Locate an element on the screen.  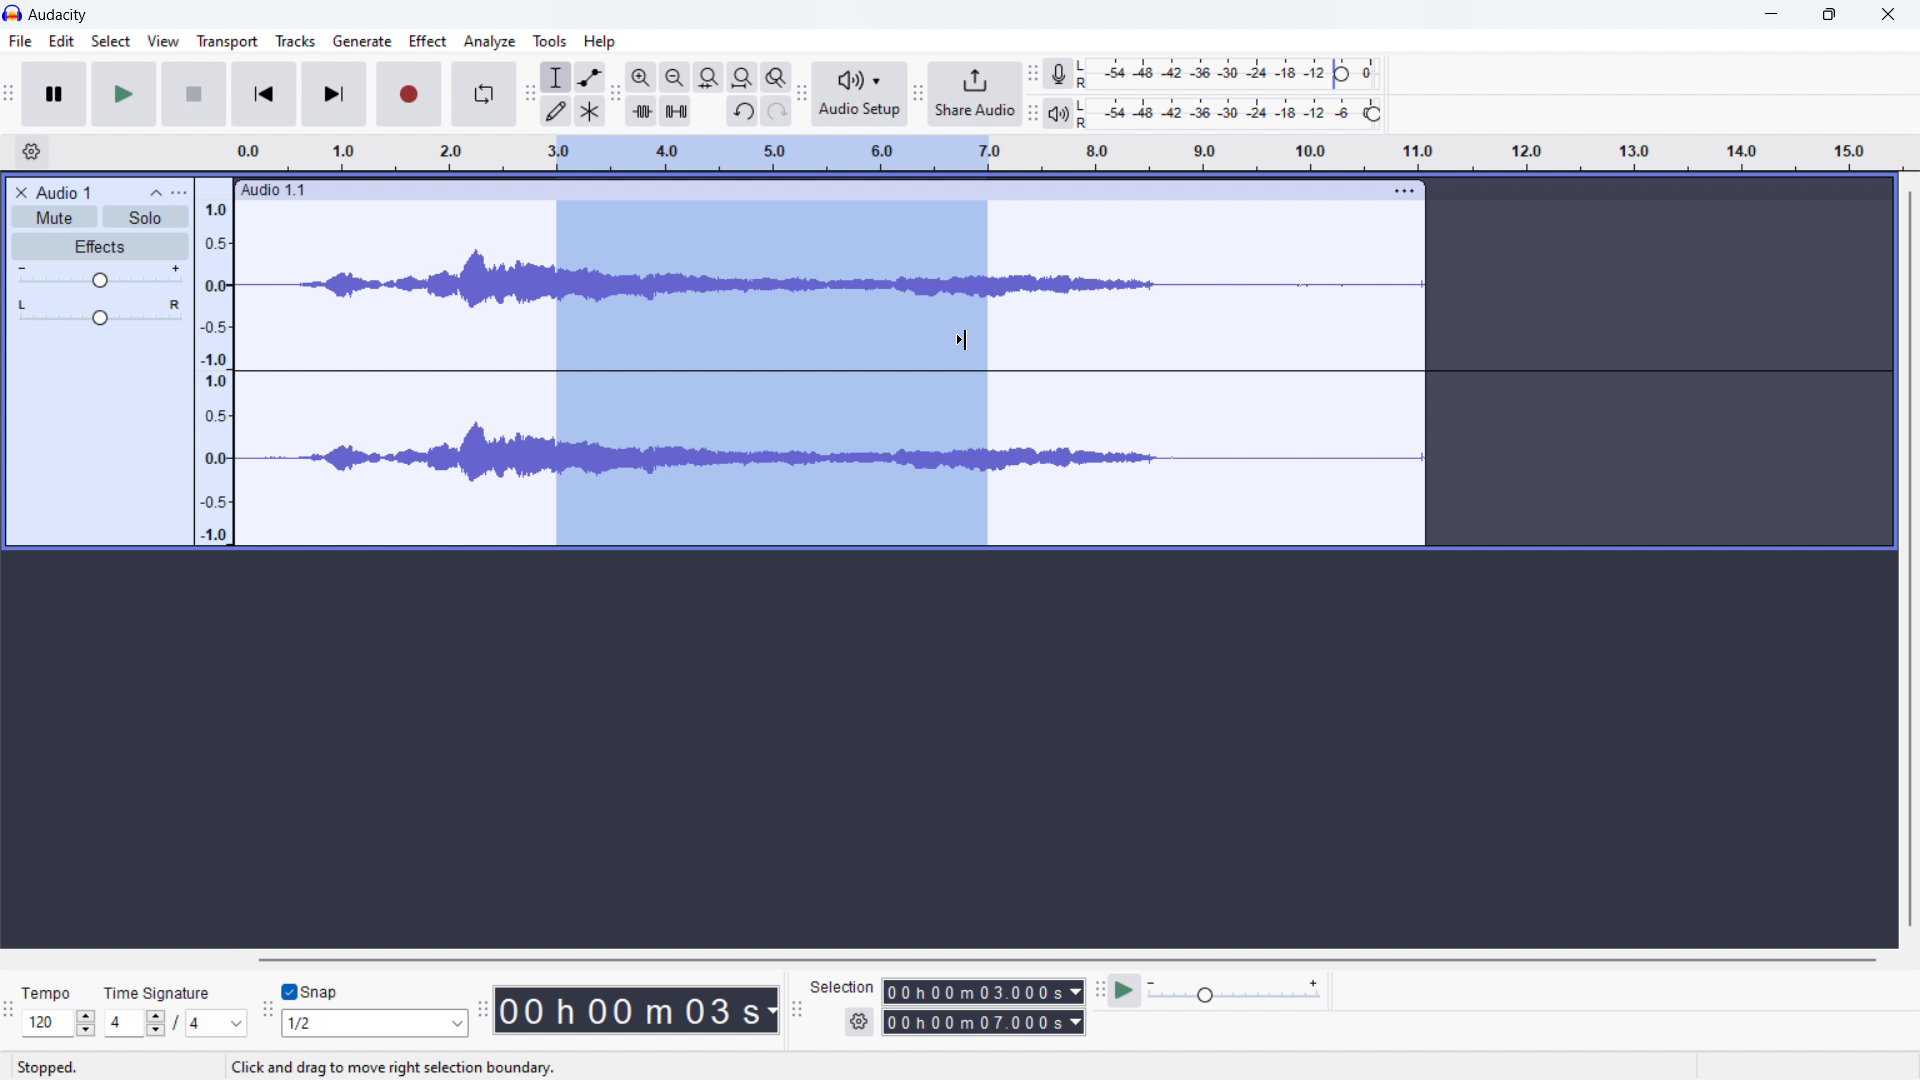
analyze is located at coordinates (490, 41).